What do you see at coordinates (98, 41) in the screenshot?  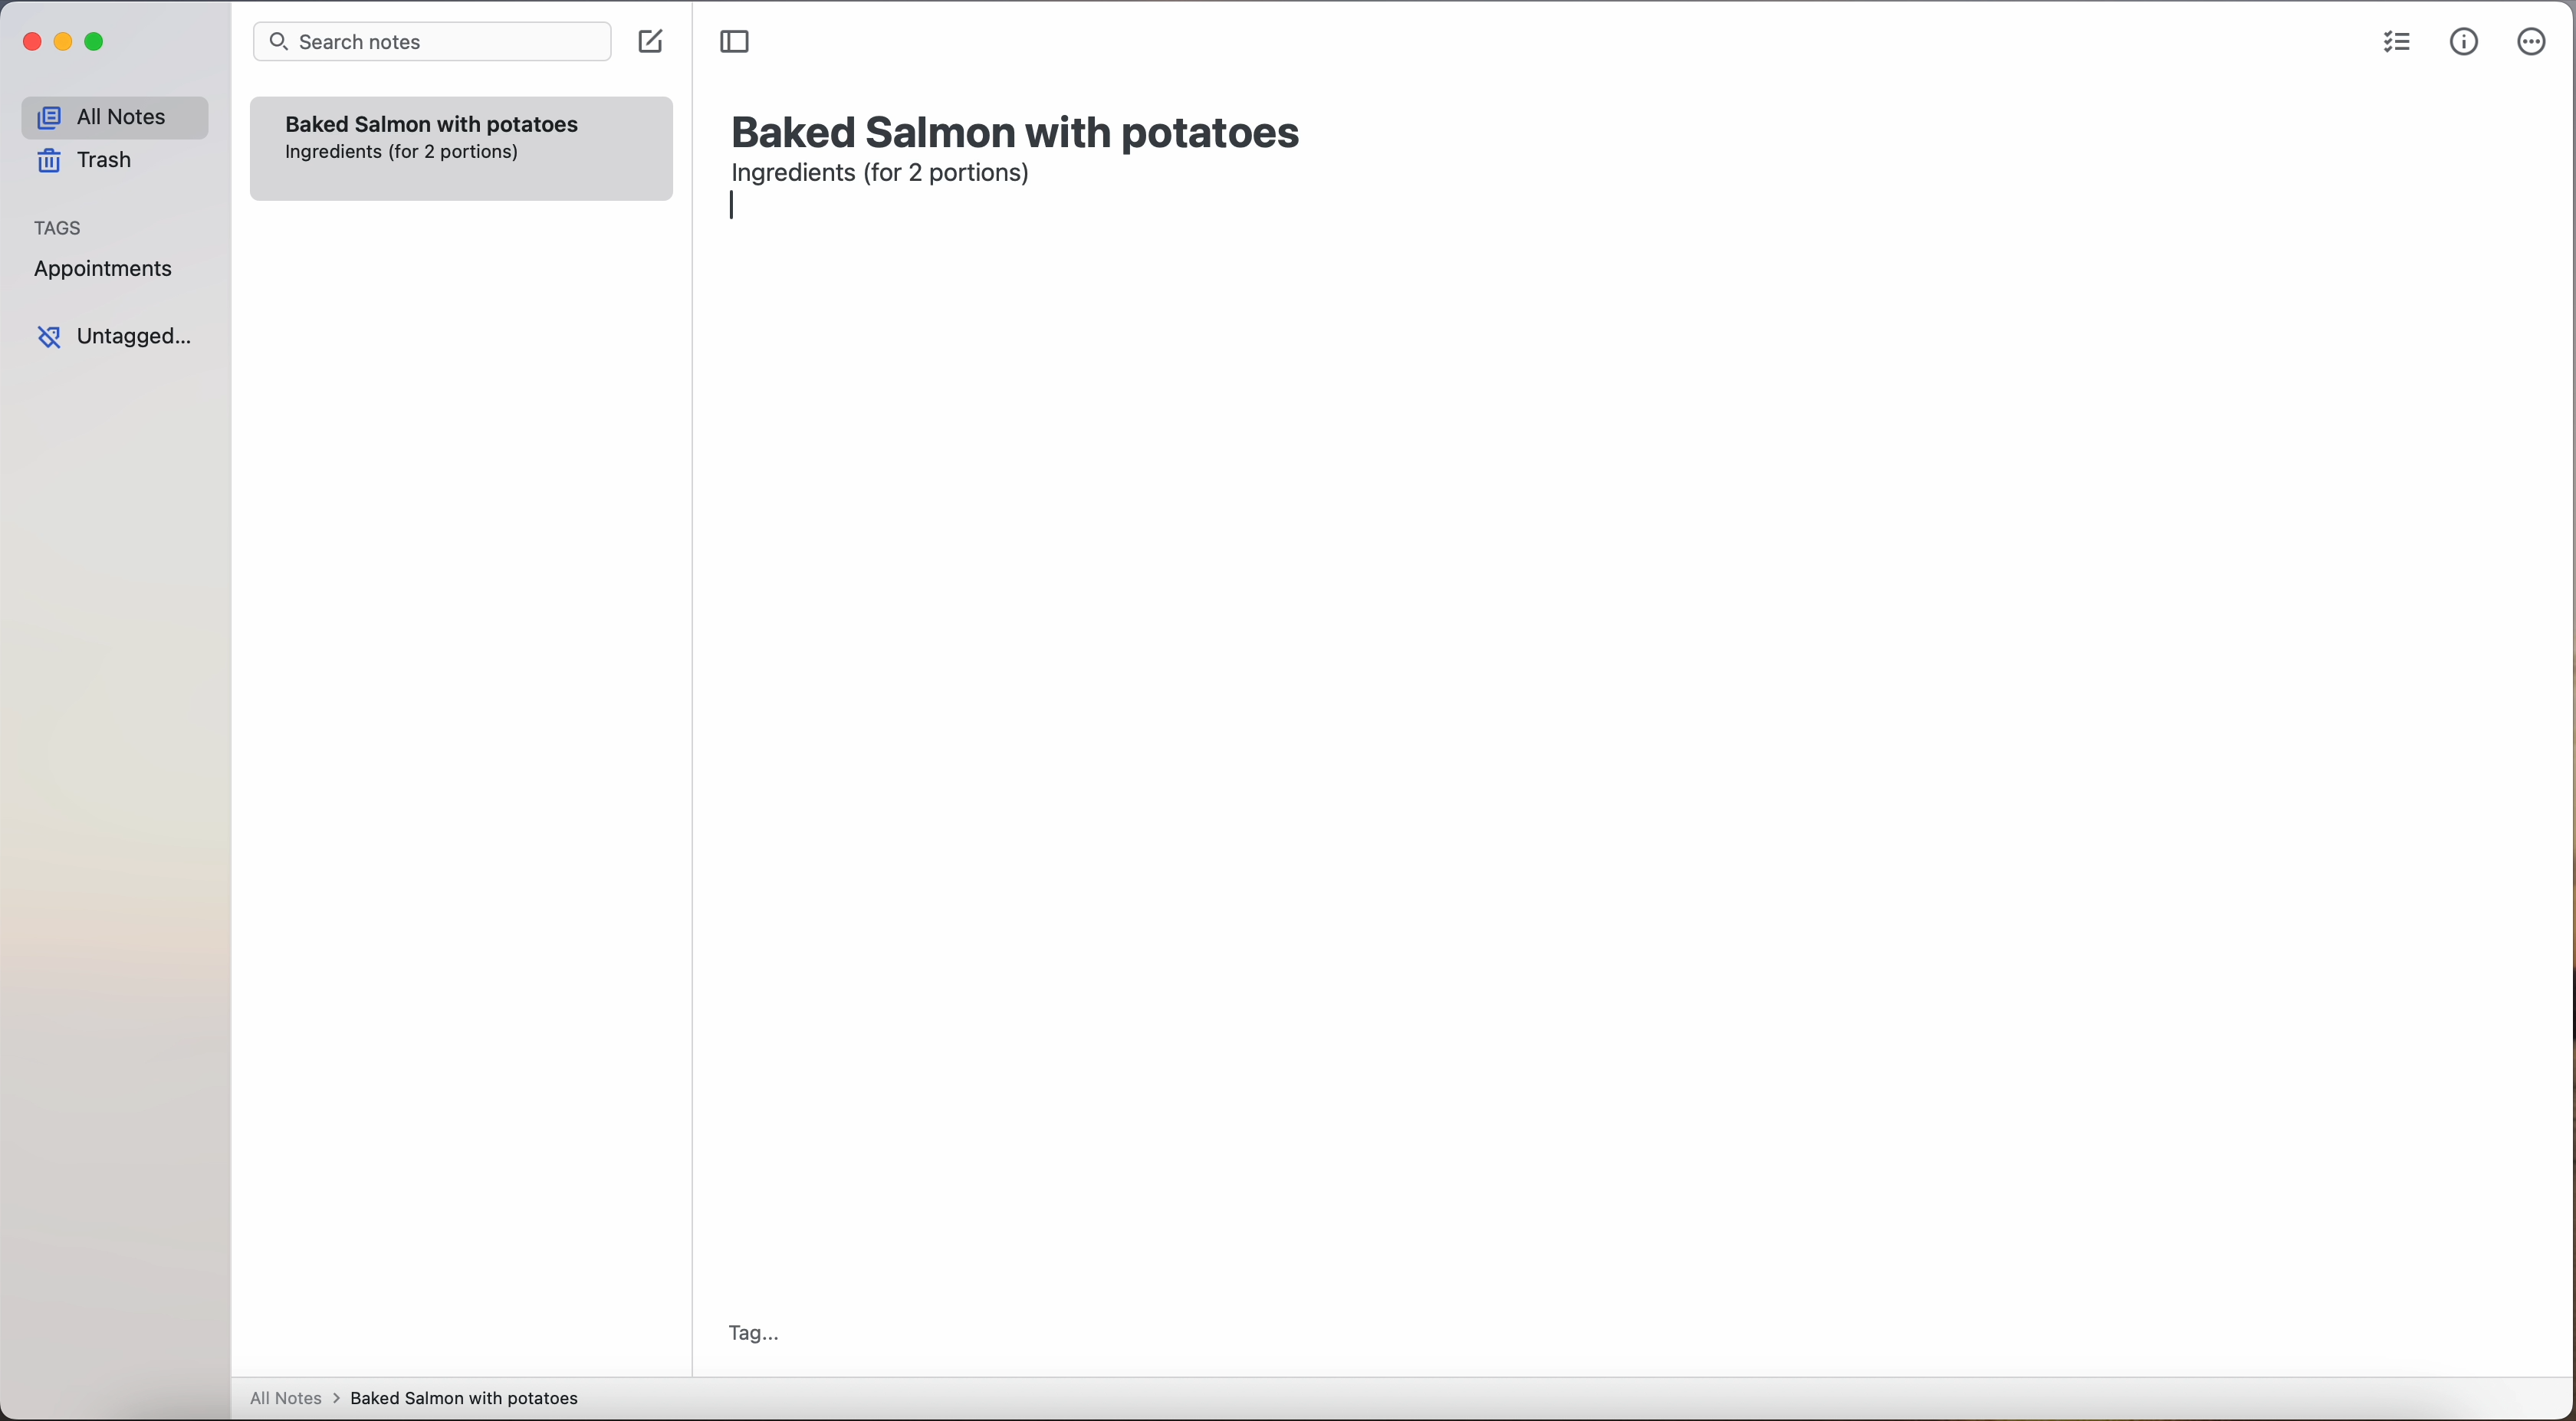 I see `maximize` at bounding box center [98, 41].